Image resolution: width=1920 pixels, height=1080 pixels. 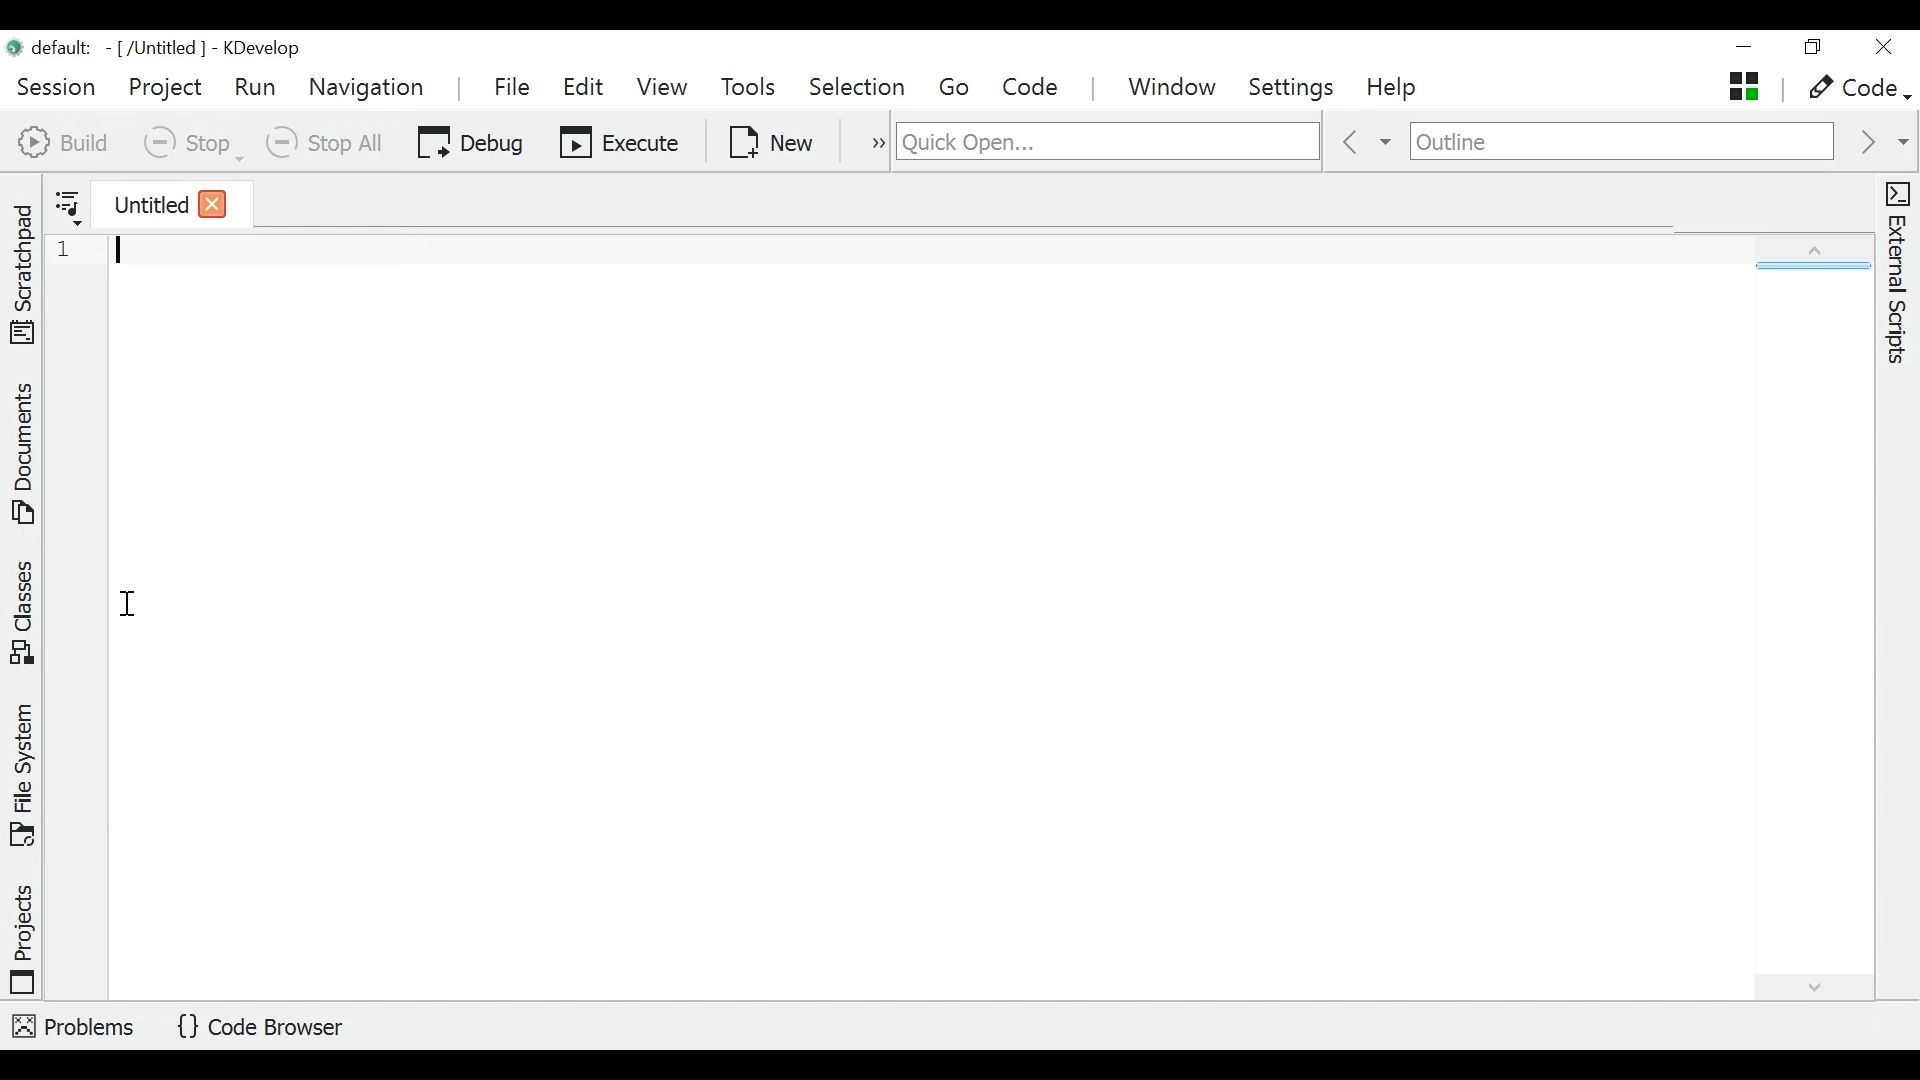 I want to click on View, so click(x=663, y=87).